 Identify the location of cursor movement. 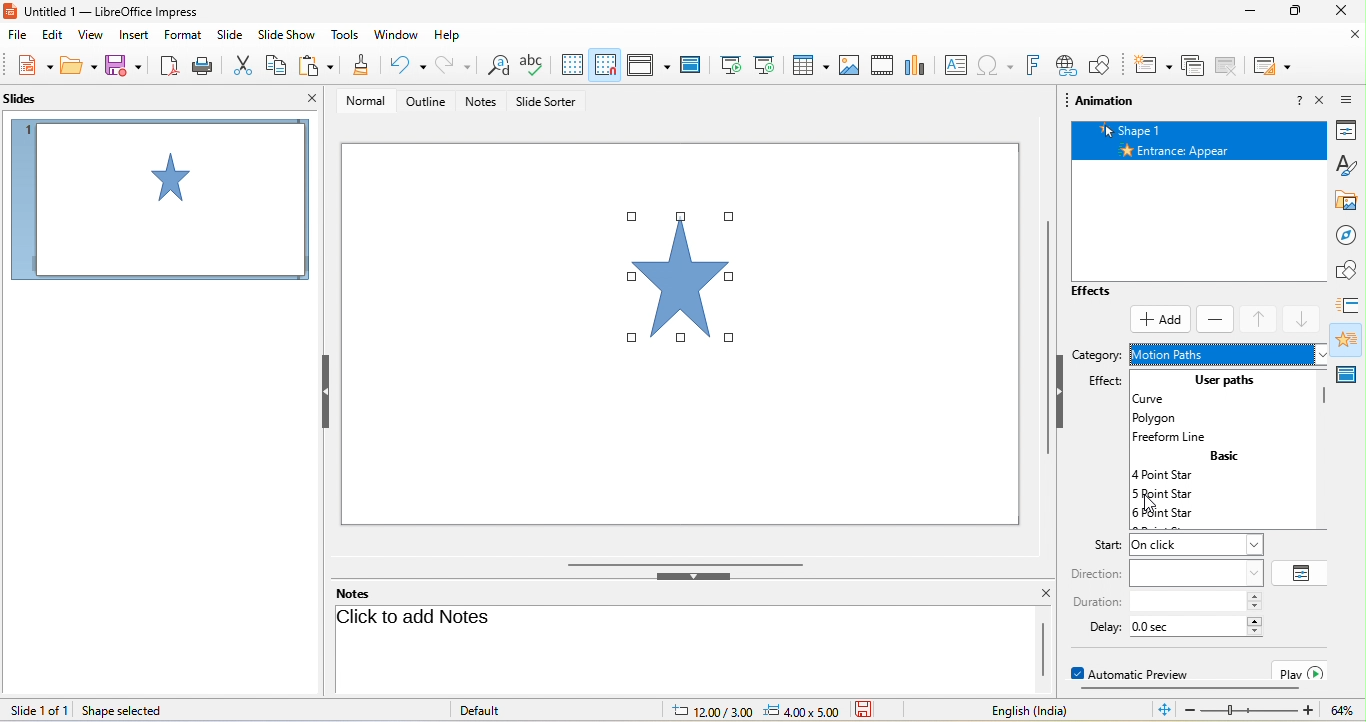
(1149, 508).